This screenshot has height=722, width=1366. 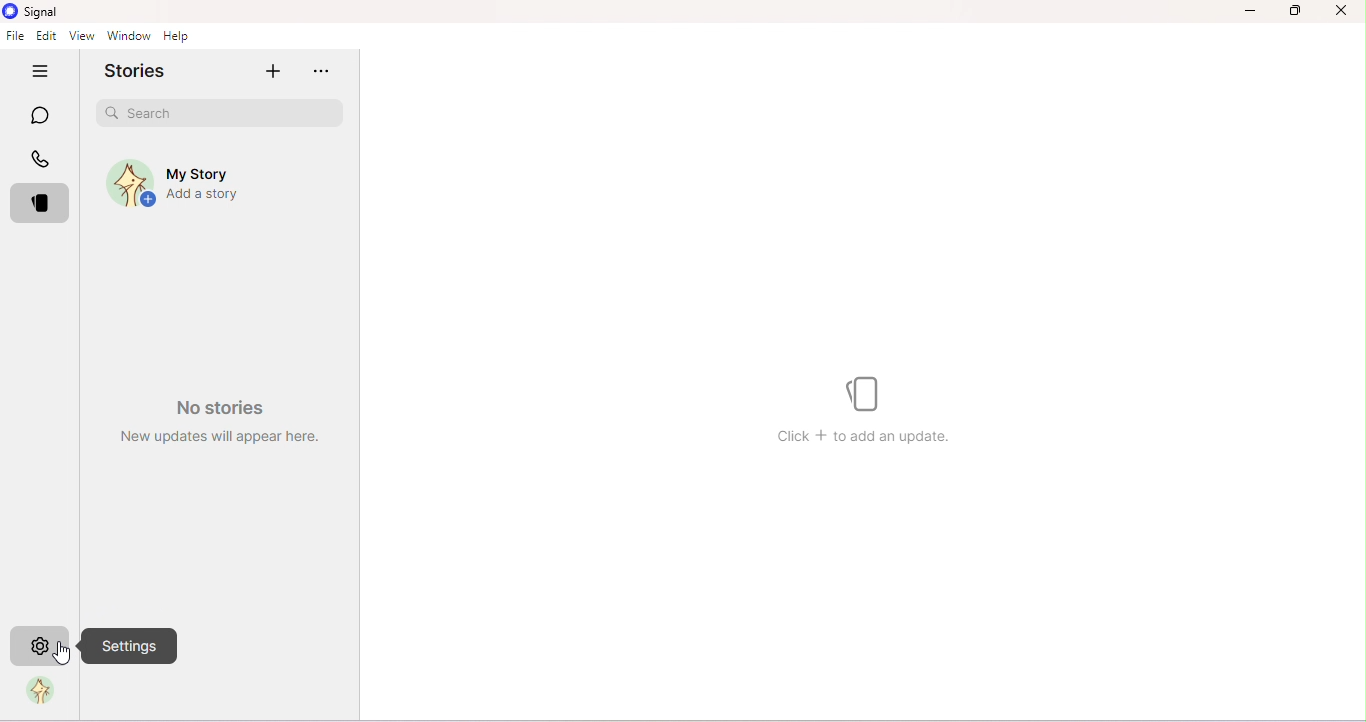 I want to click on Stories, so click(x=149, y=71).